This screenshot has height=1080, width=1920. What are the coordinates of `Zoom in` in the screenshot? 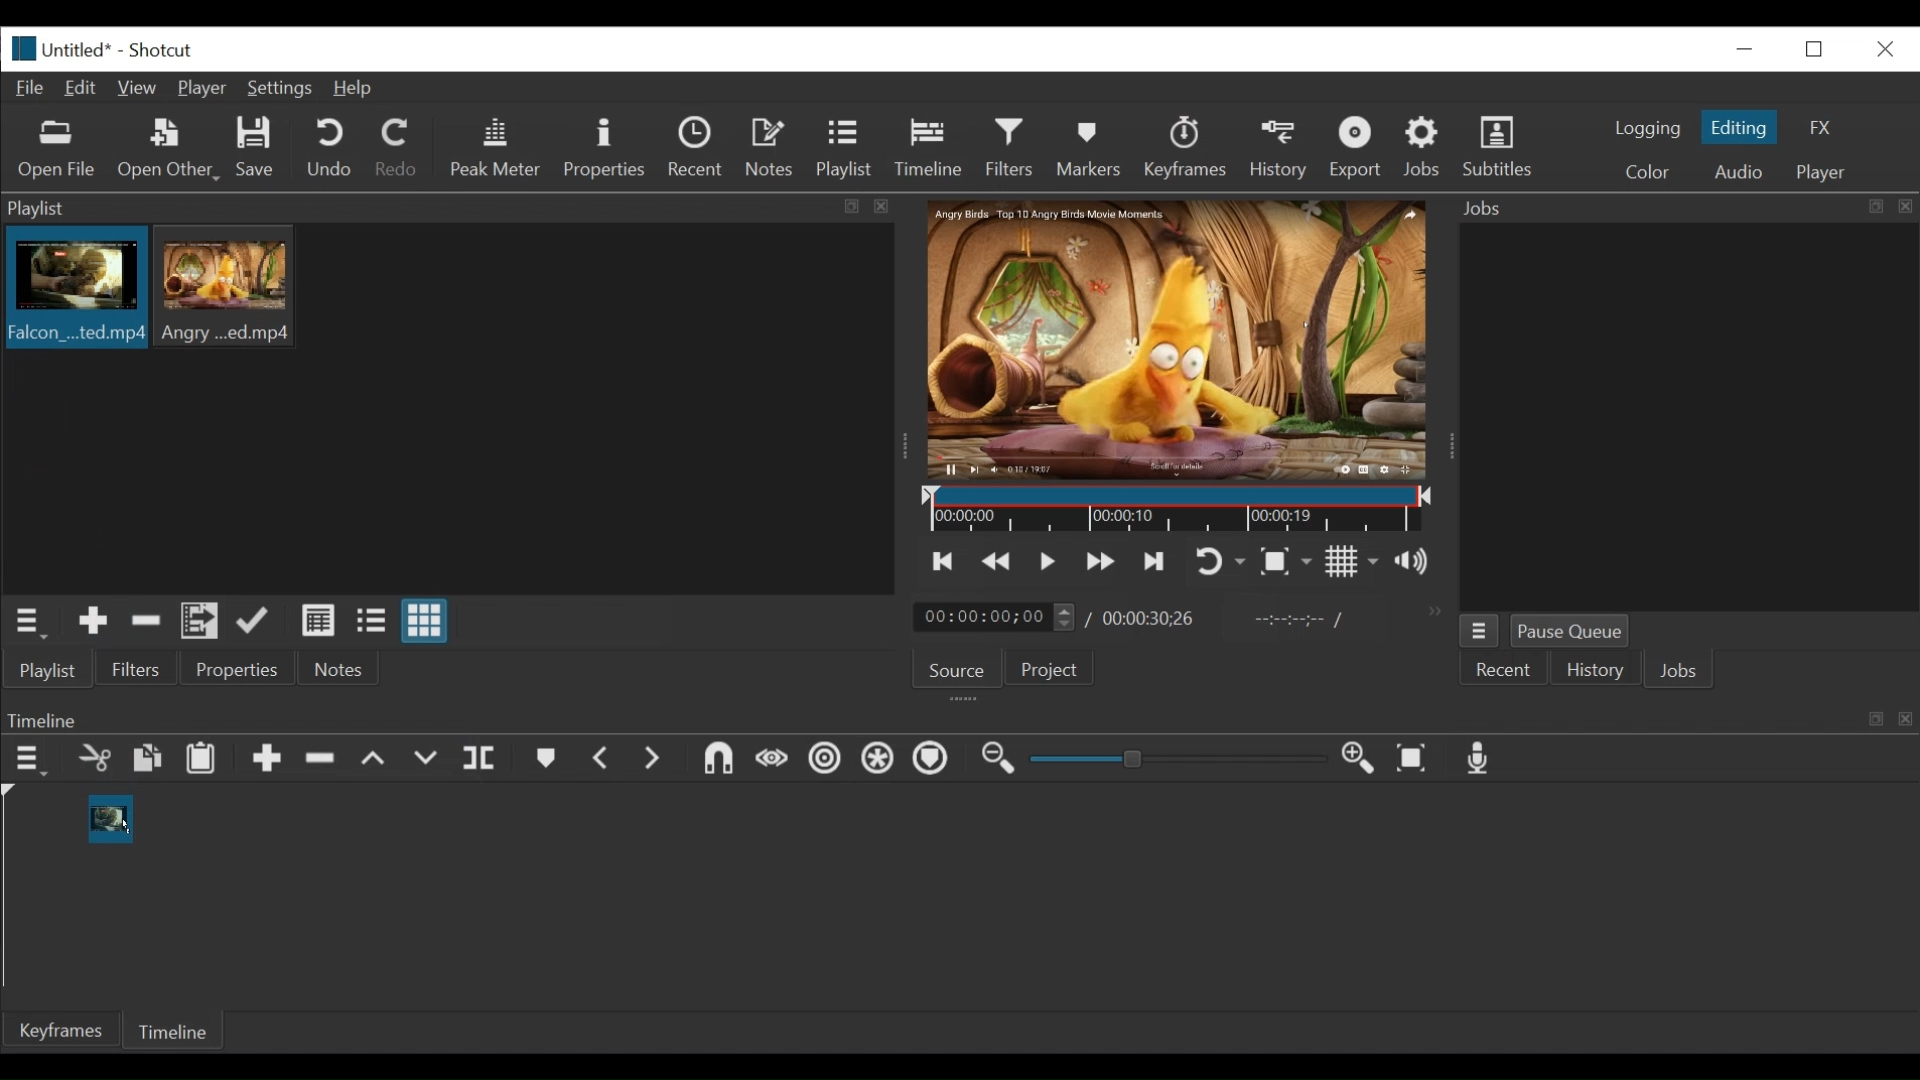 It's located at (1361, 760).